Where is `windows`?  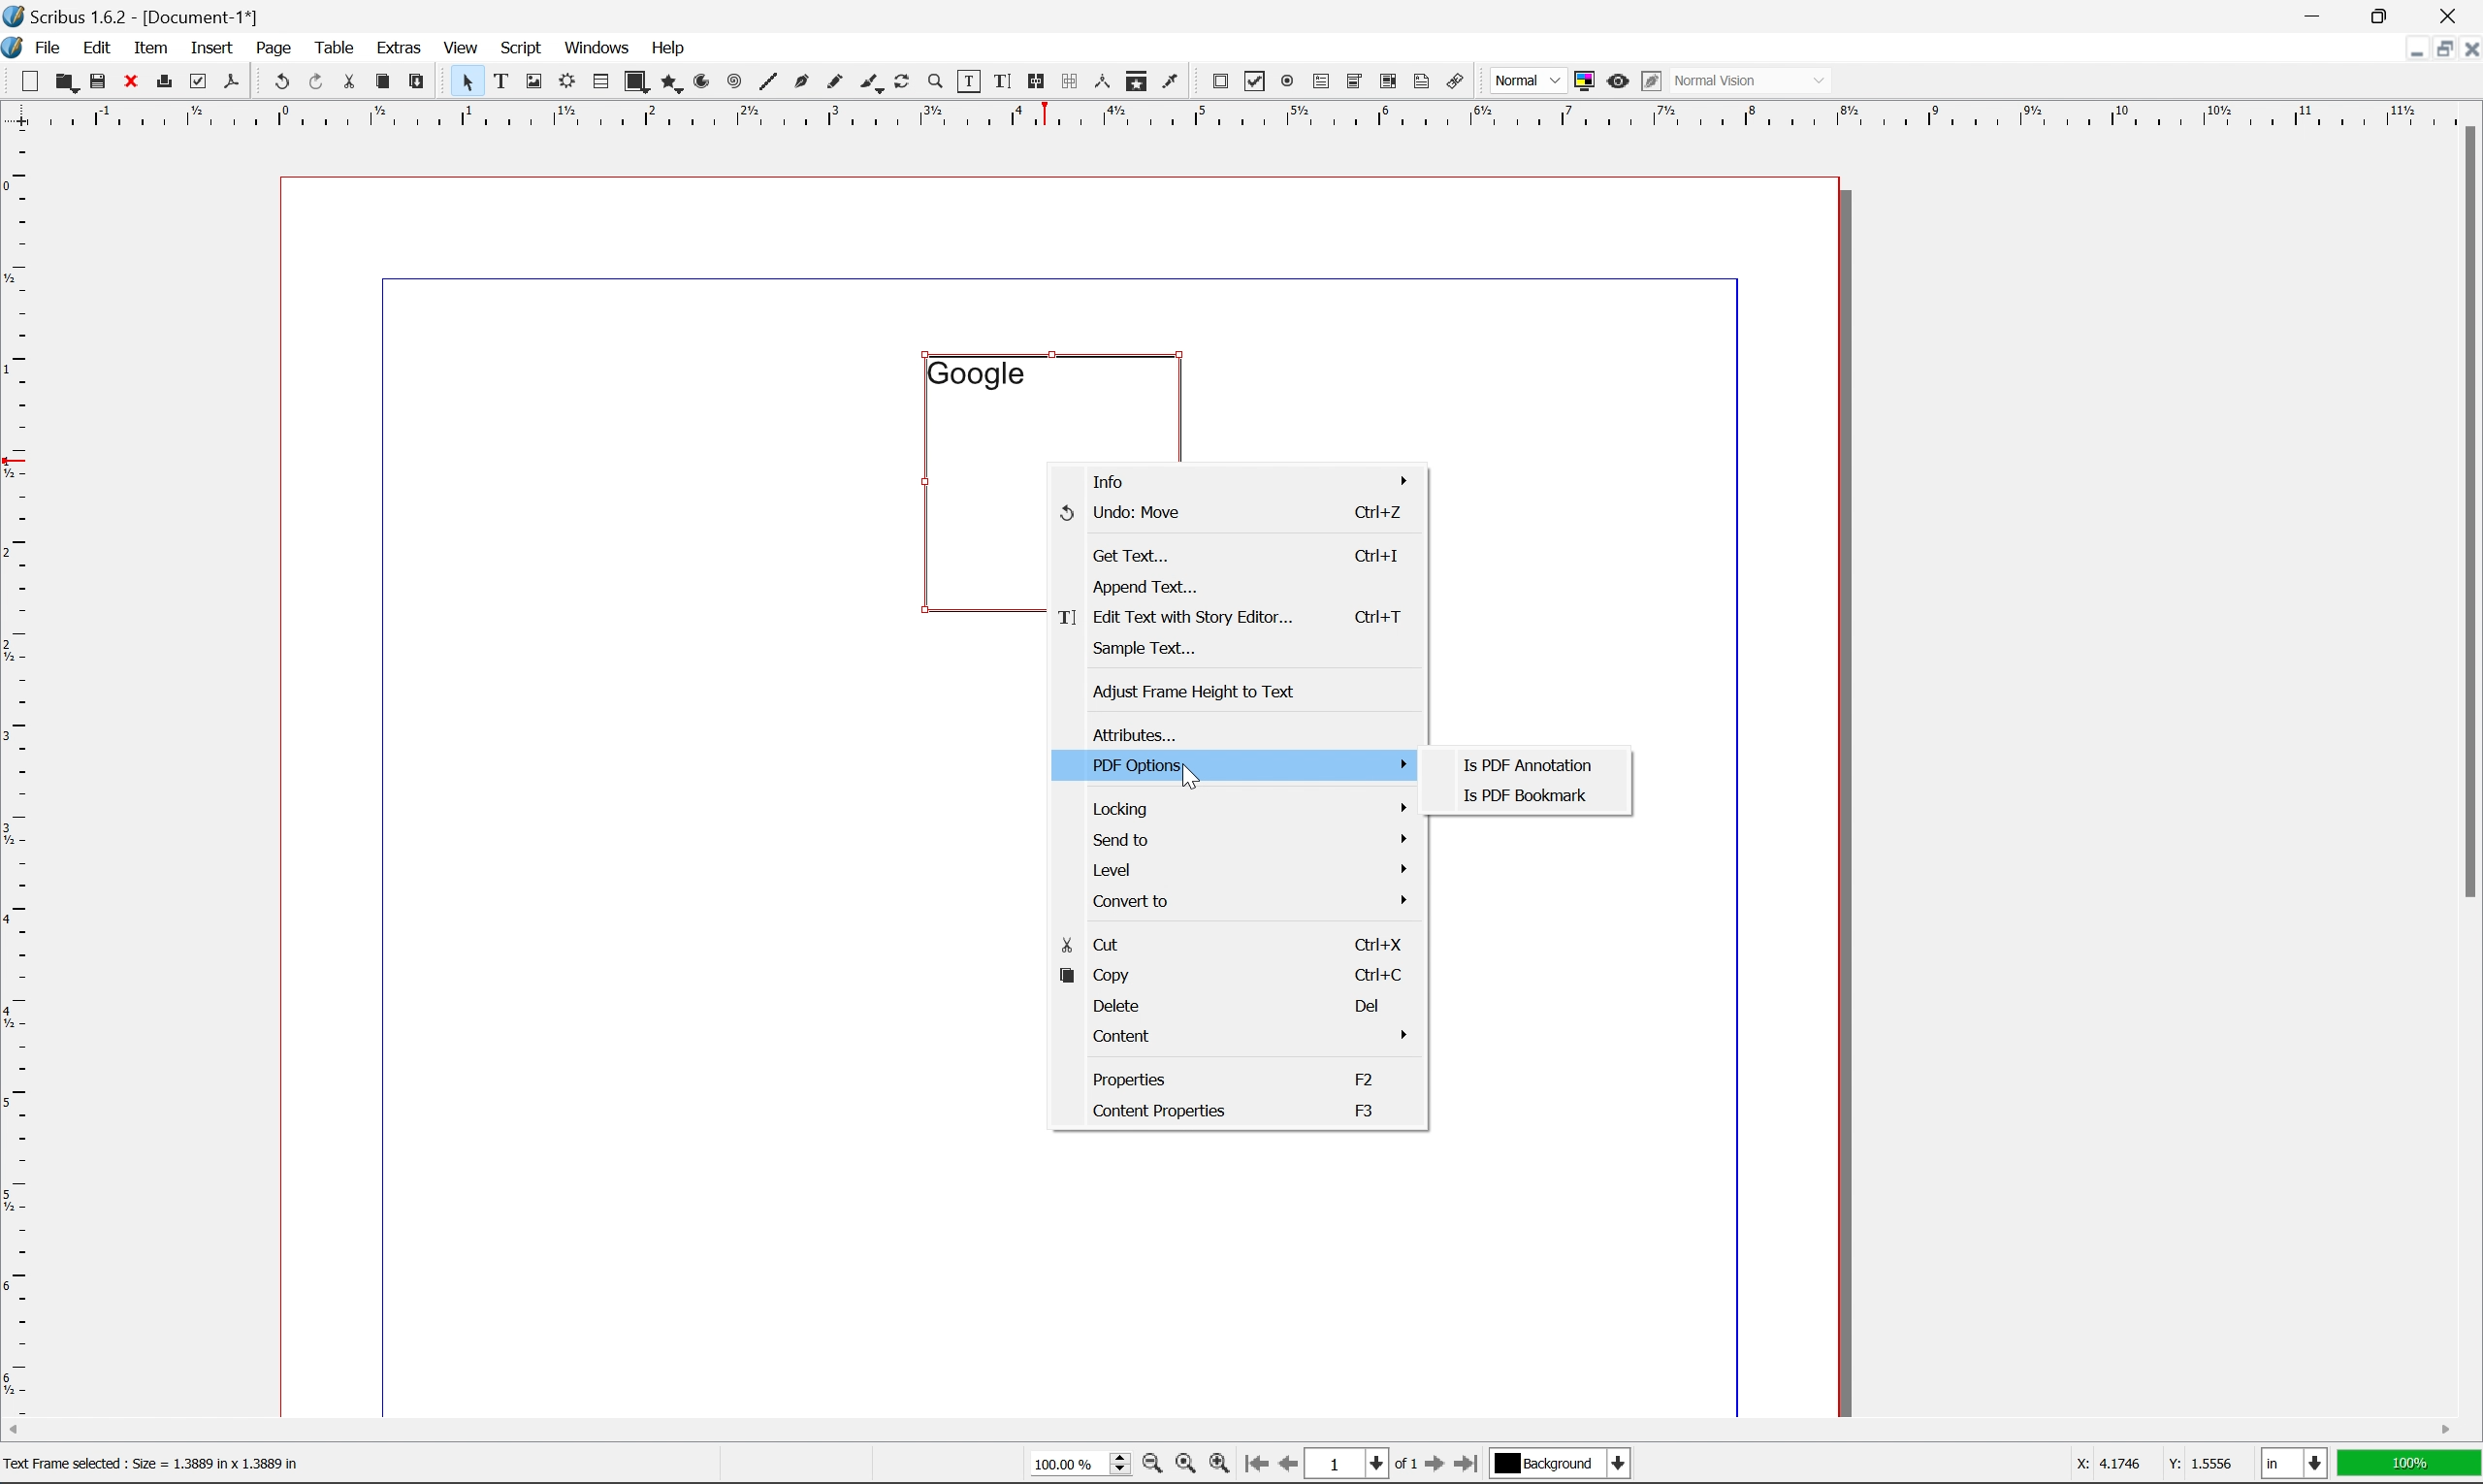
windows is located at coordinates (600, 46).